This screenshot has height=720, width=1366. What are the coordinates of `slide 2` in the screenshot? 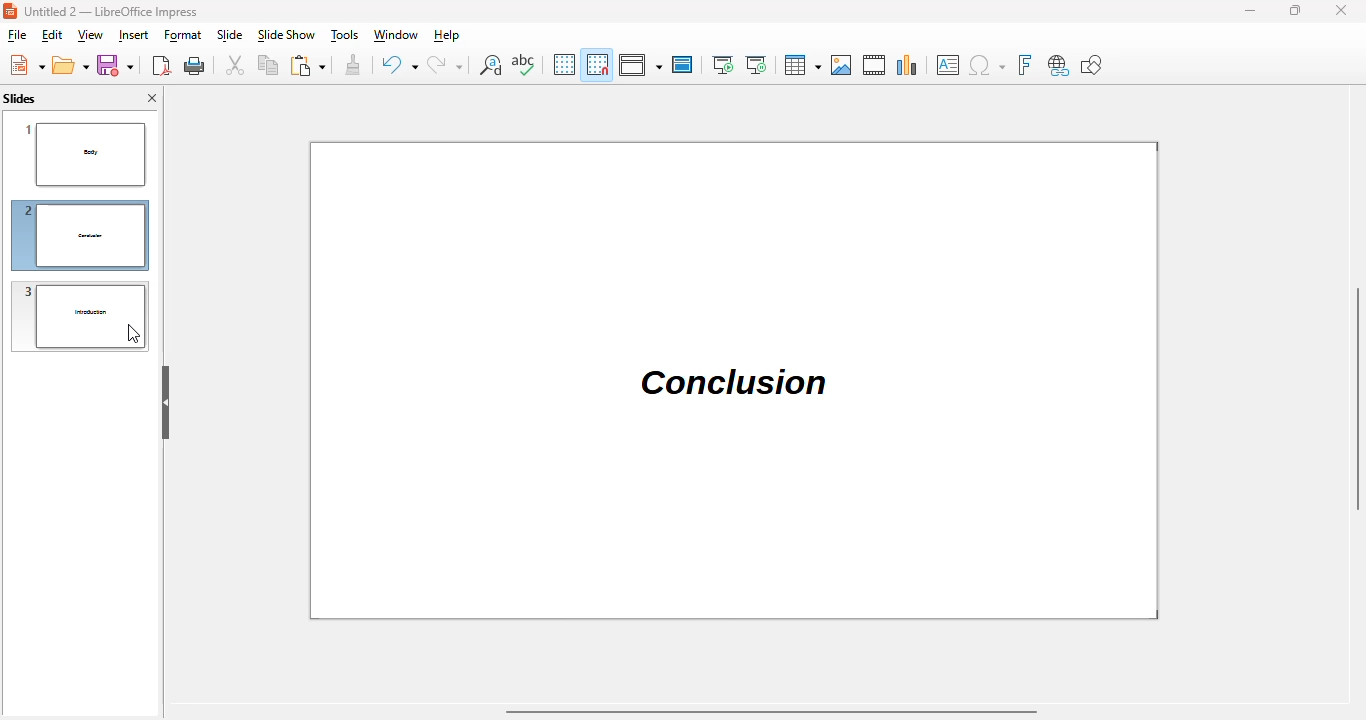 It's located at (79, 236).